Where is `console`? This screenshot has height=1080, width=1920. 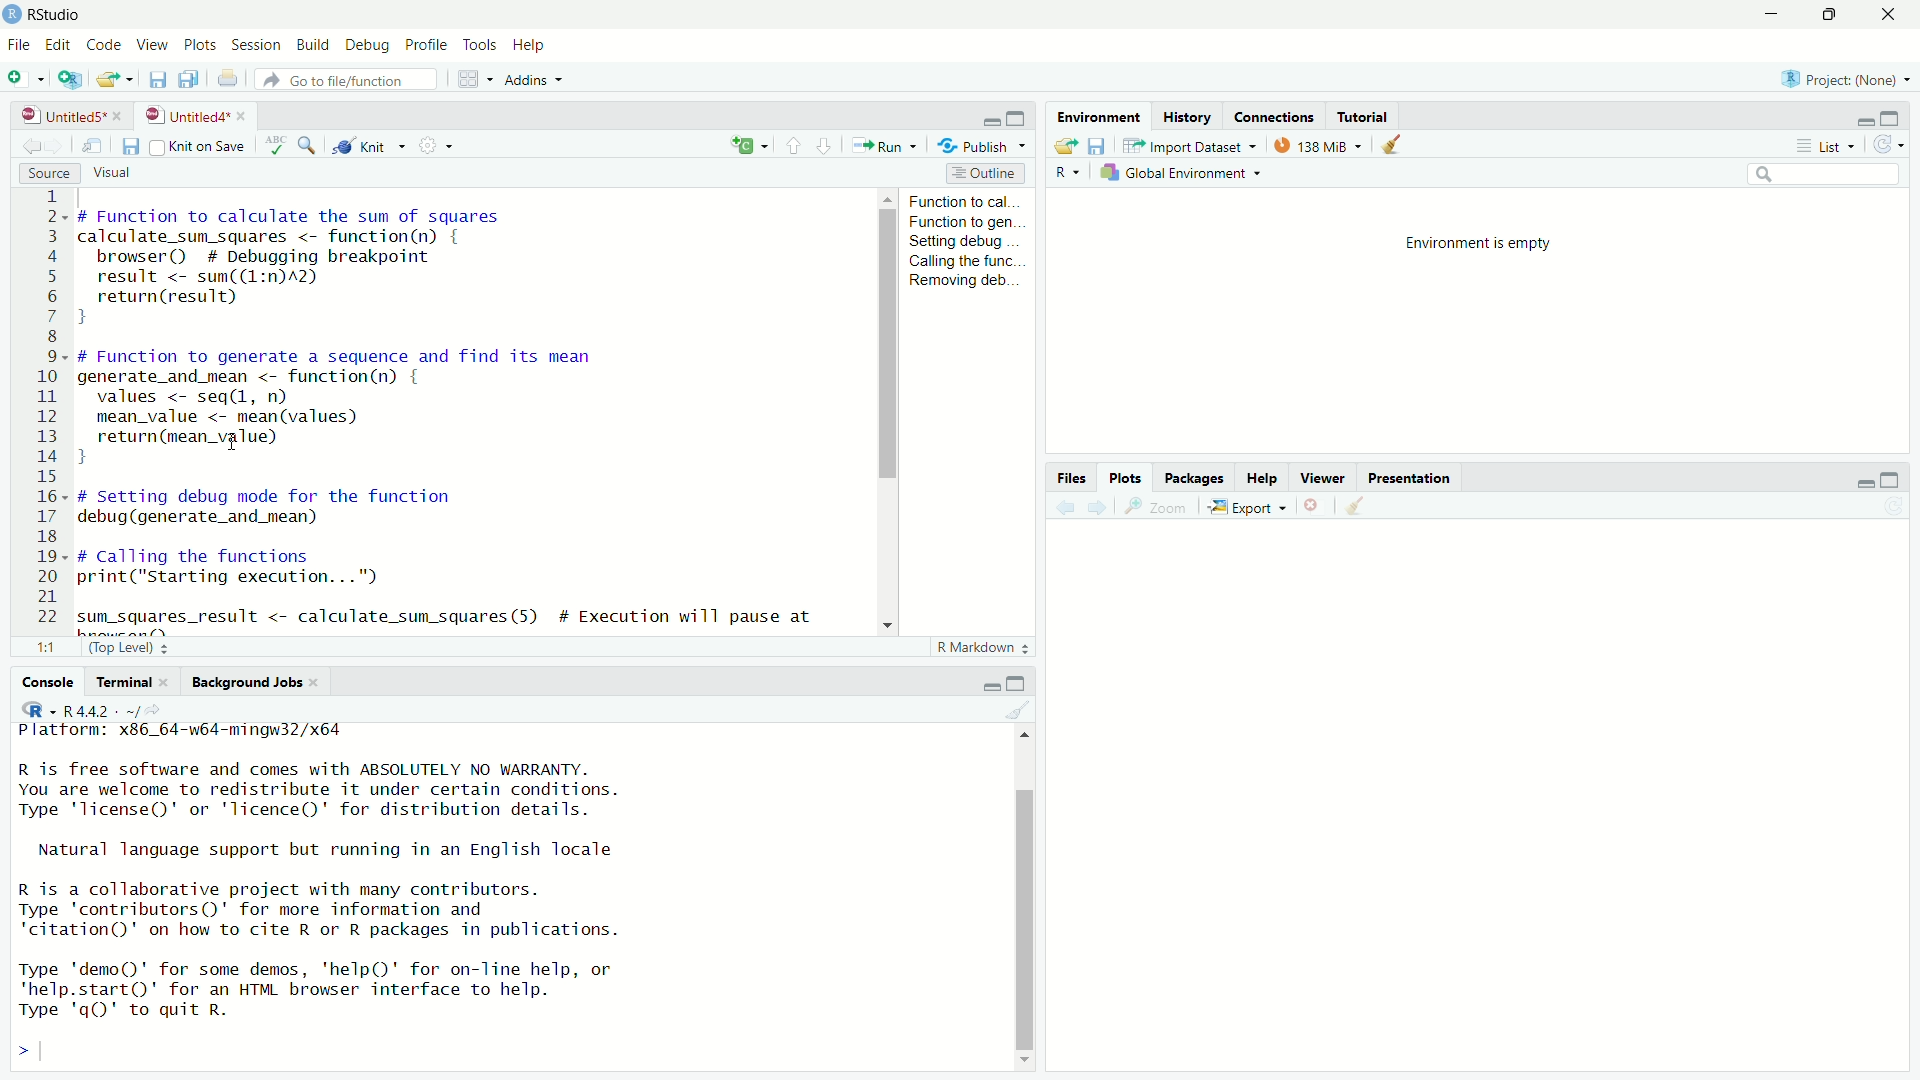
console is located at coordinates (42, 682).